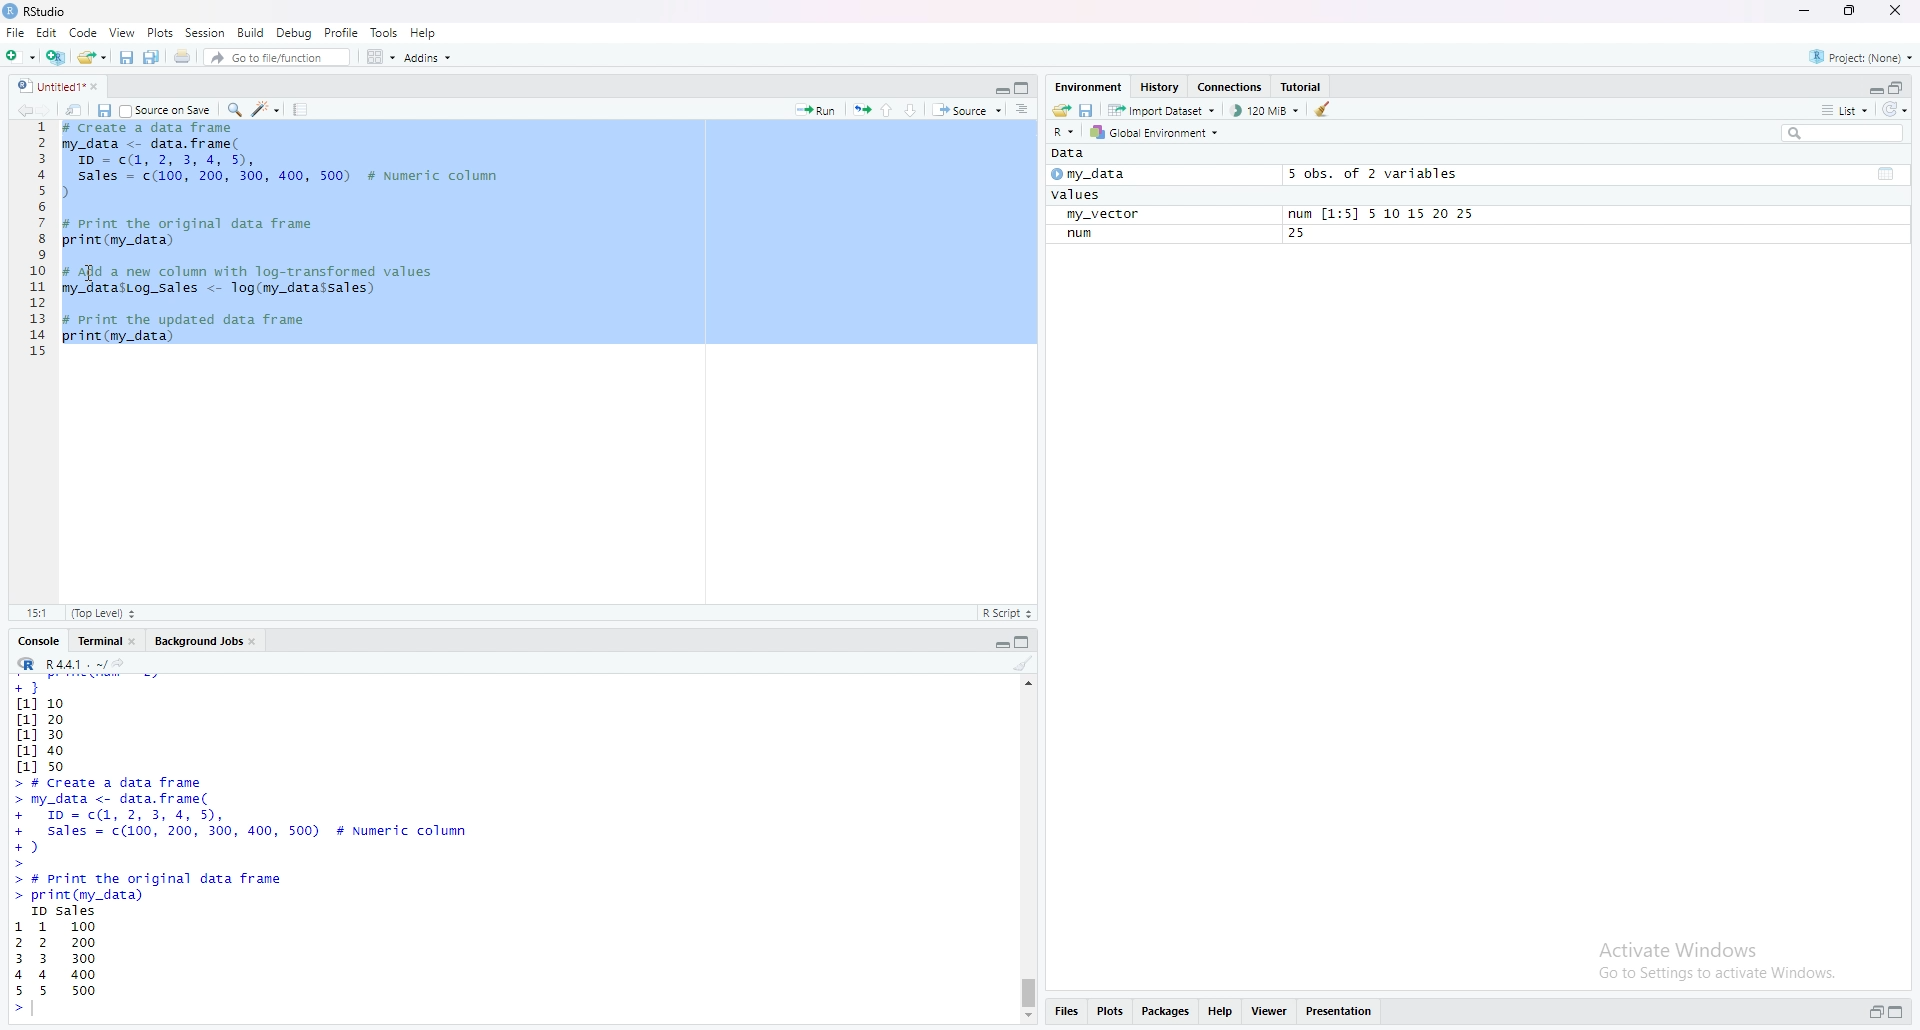 The height and width of the screenshot is (1030, 1920). Describe the element at coordinates (1343, 1015) in the screenshot. I see `presentation` at that location.